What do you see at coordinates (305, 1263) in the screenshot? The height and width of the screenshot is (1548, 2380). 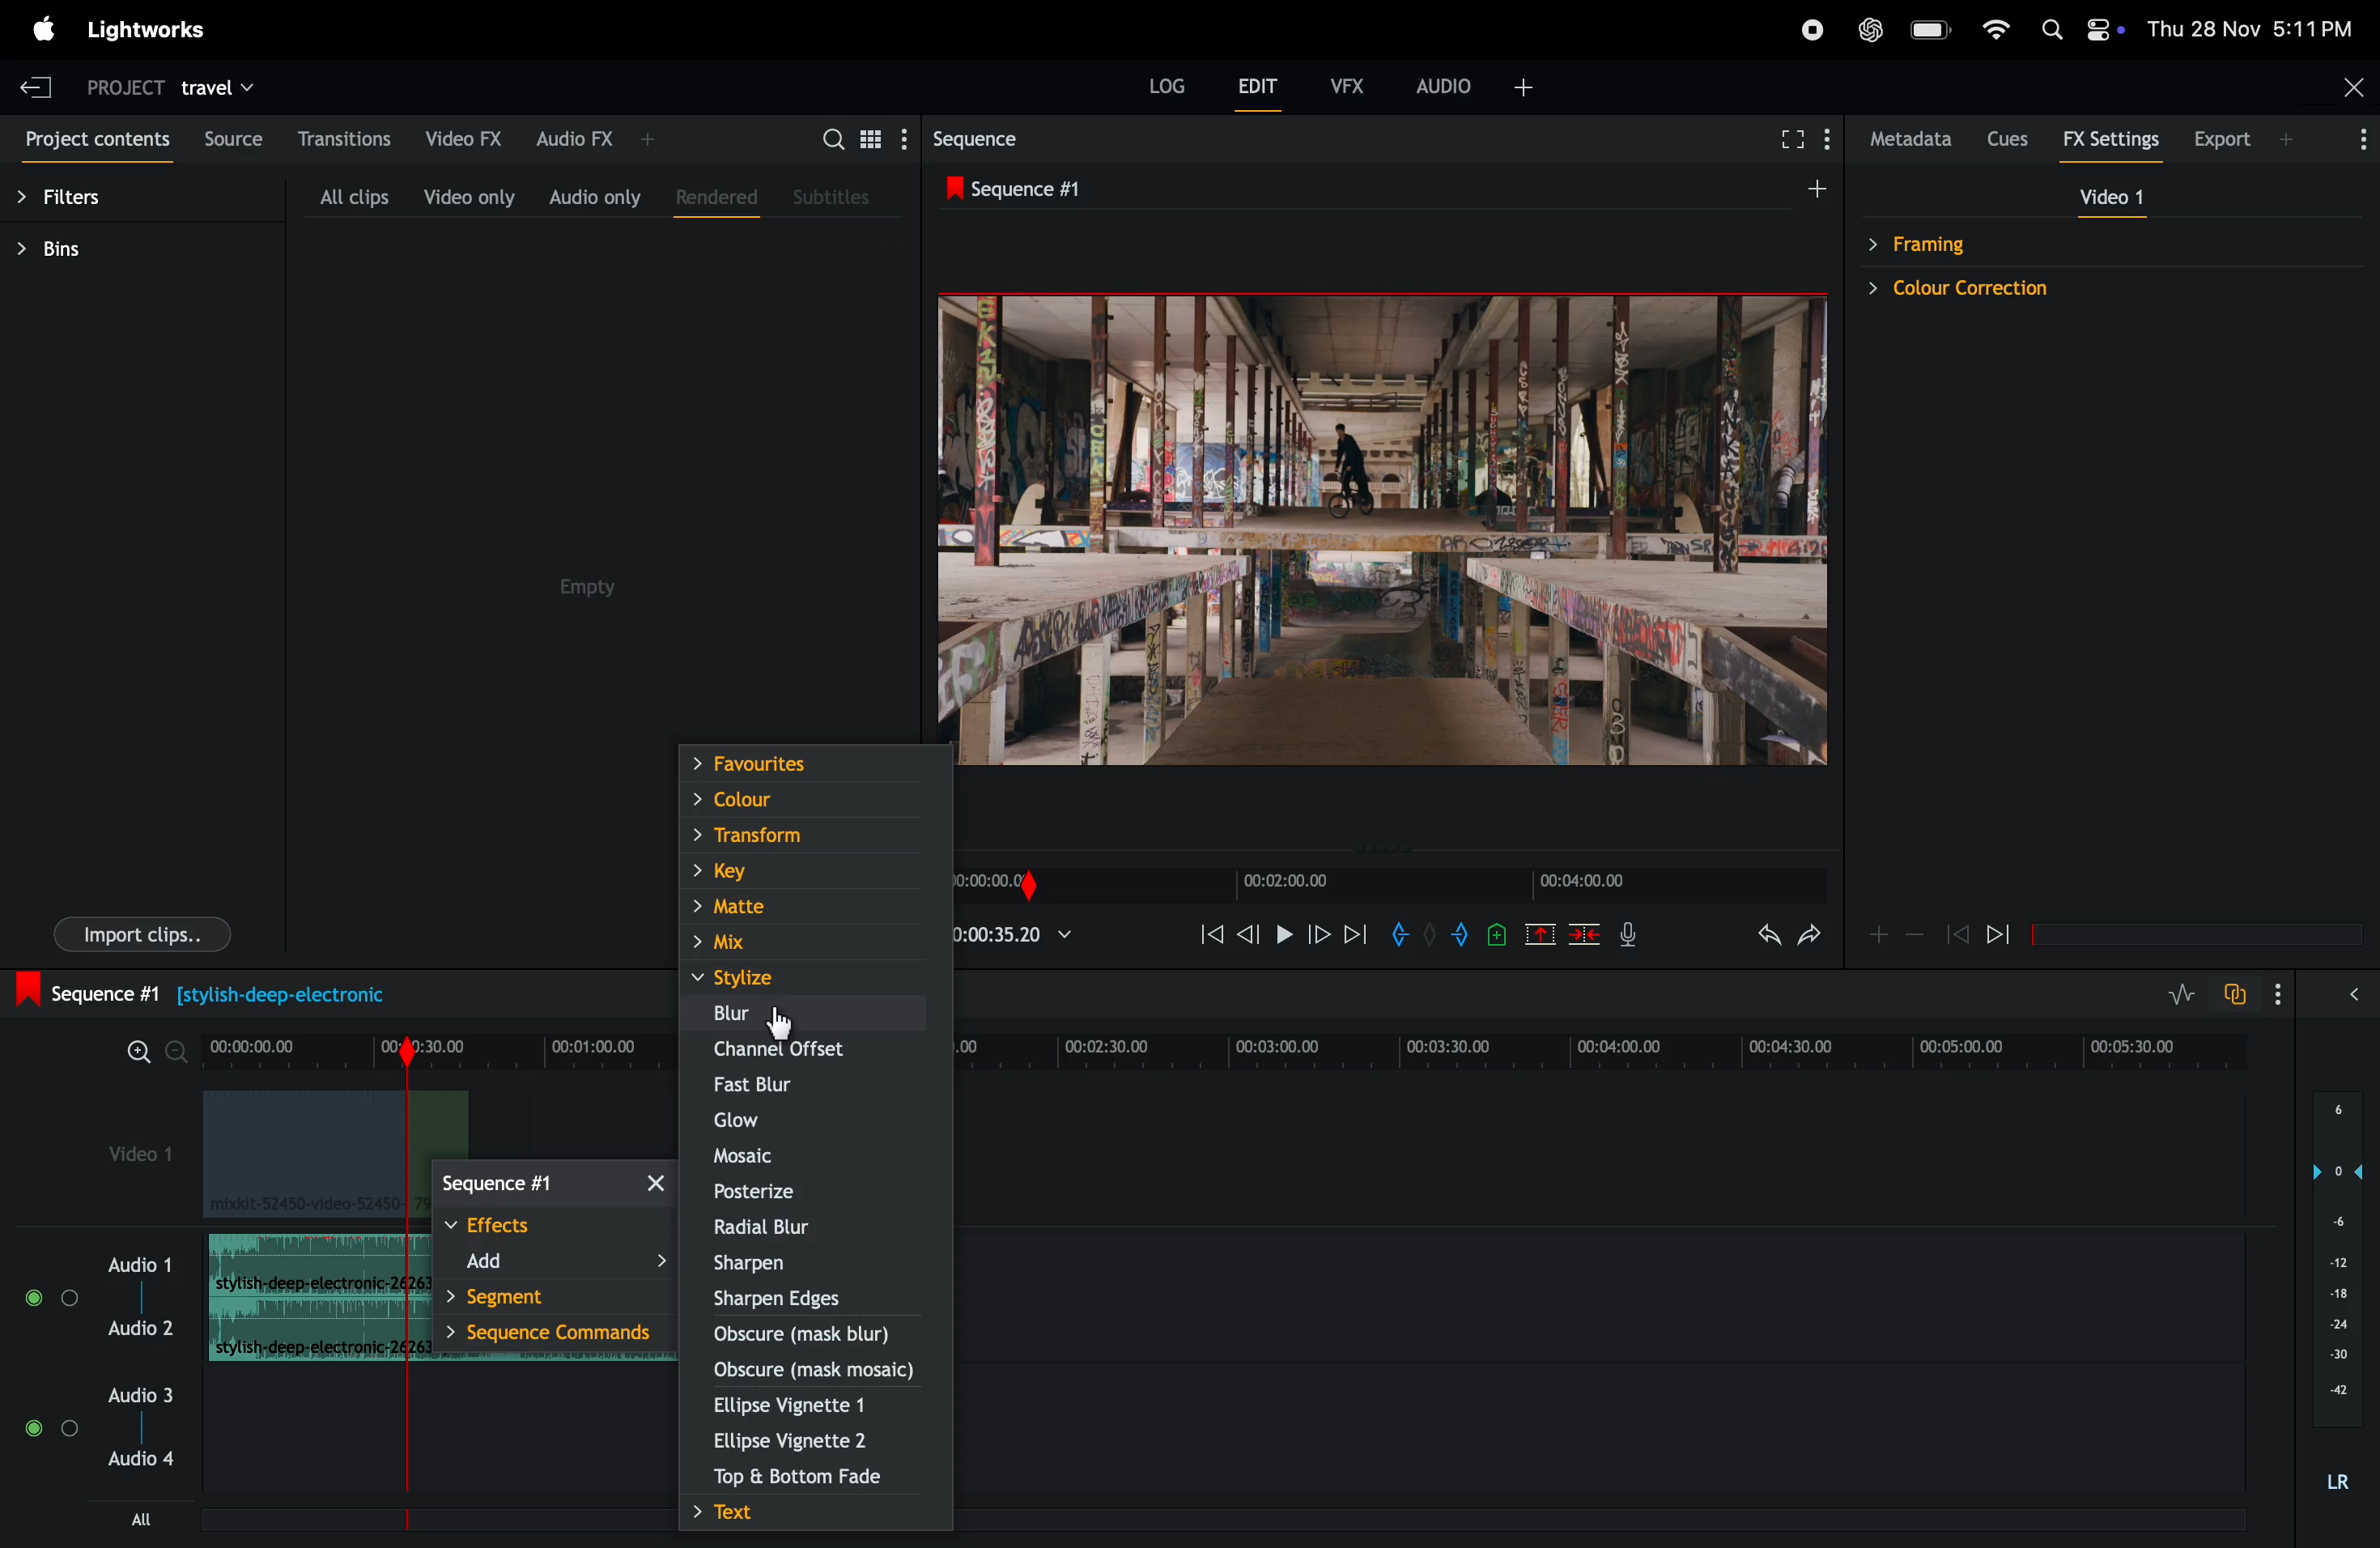 I see `audio track` at bounding box center [305, 1263].